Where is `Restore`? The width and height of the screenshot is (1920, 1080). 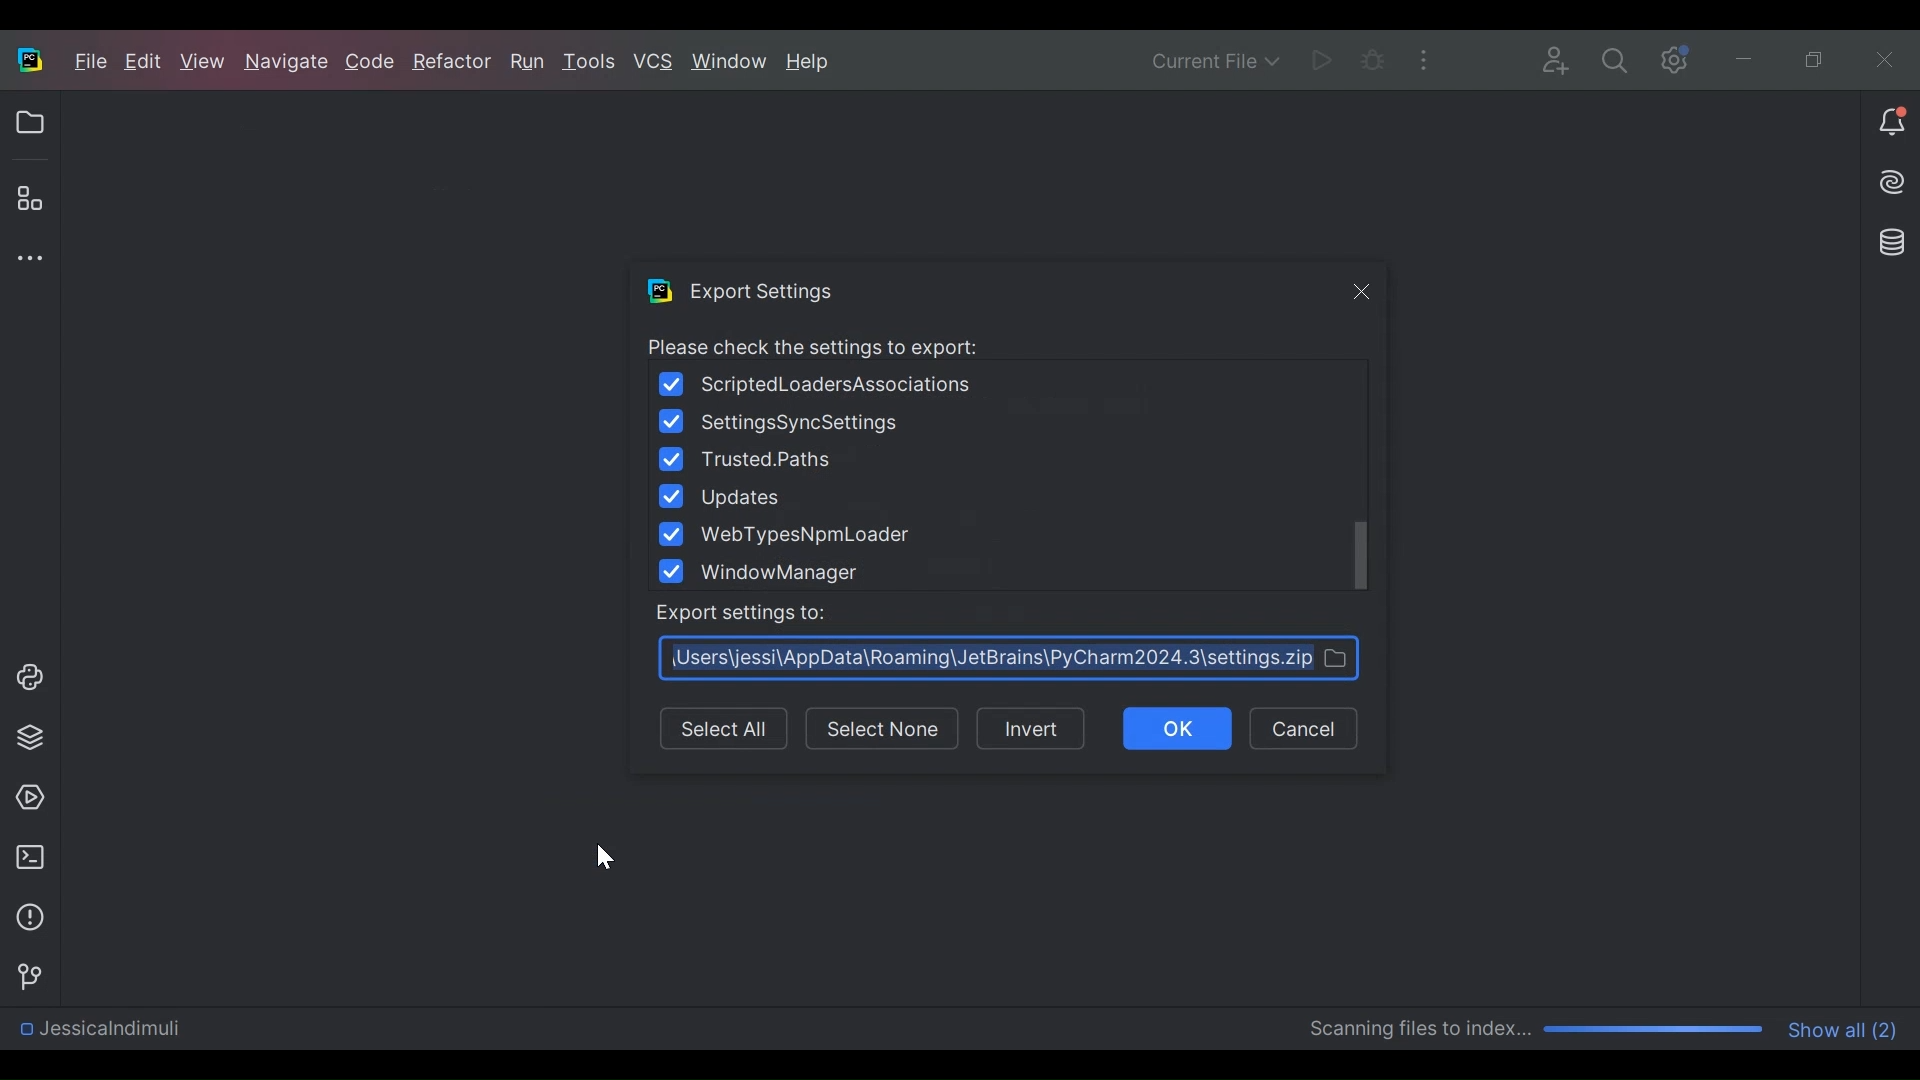
Restore is located at coordinates (1816, 56).